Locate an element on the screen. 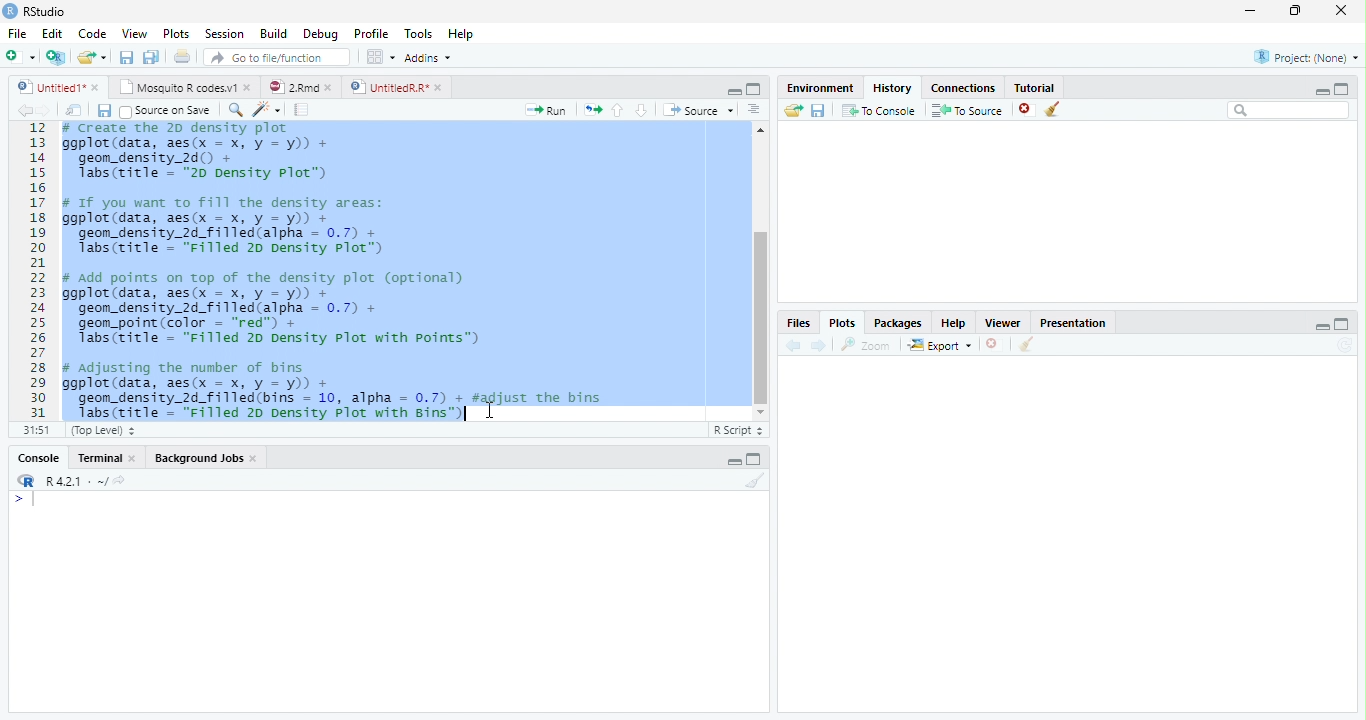 The image size is (1366, 720). Debug is located at coordinates (321, 35).